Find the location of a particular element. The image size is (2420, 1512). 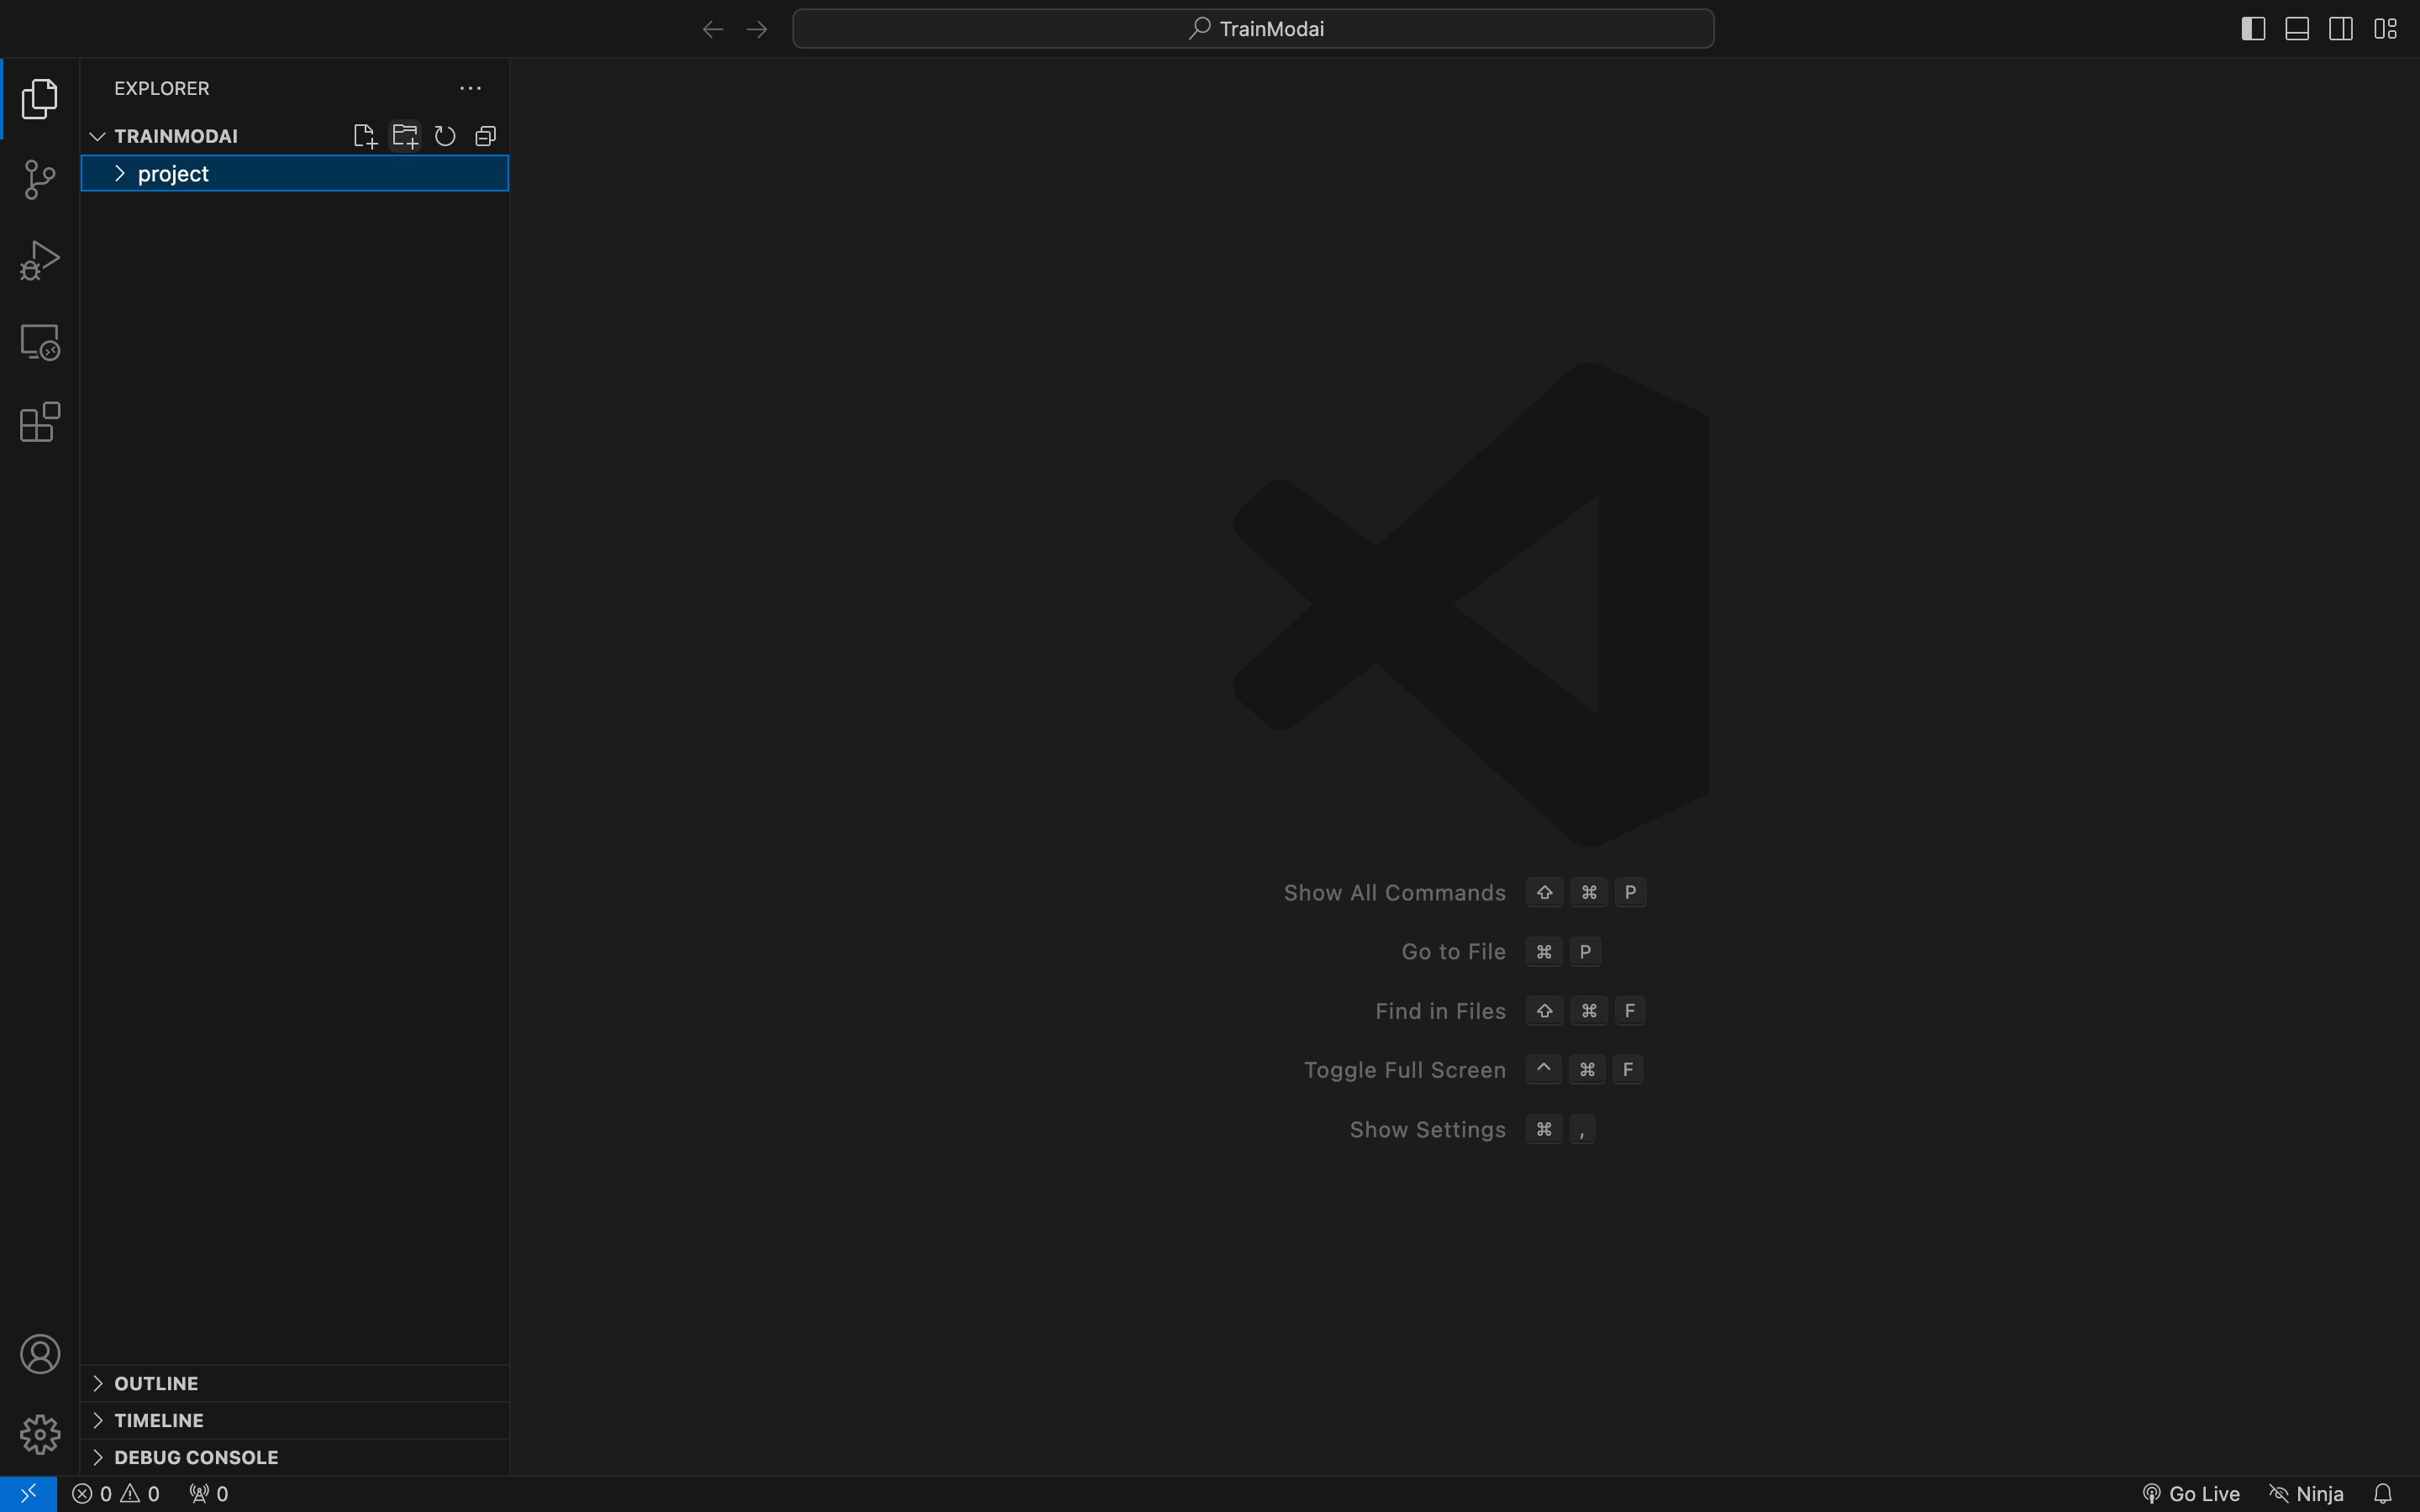

toggle secondary bar is located at coordinates (2337, 32).